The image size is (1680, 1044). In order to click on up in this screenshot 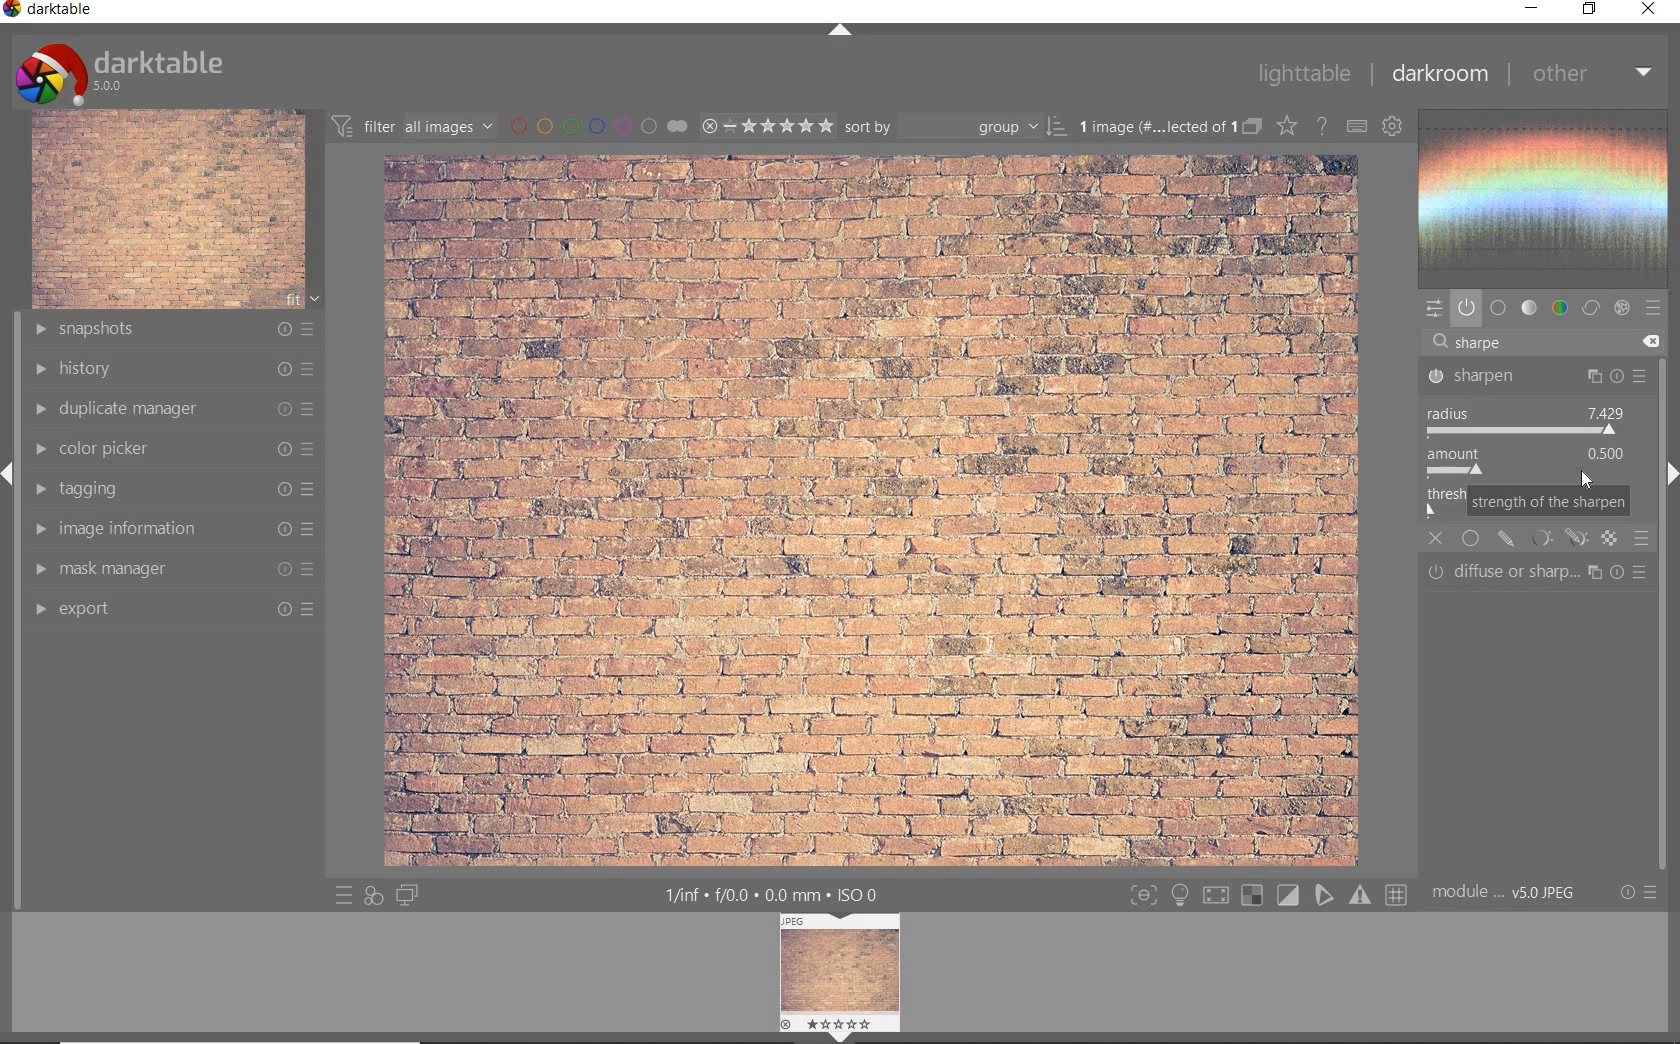, I will do `click(842, 31)`.